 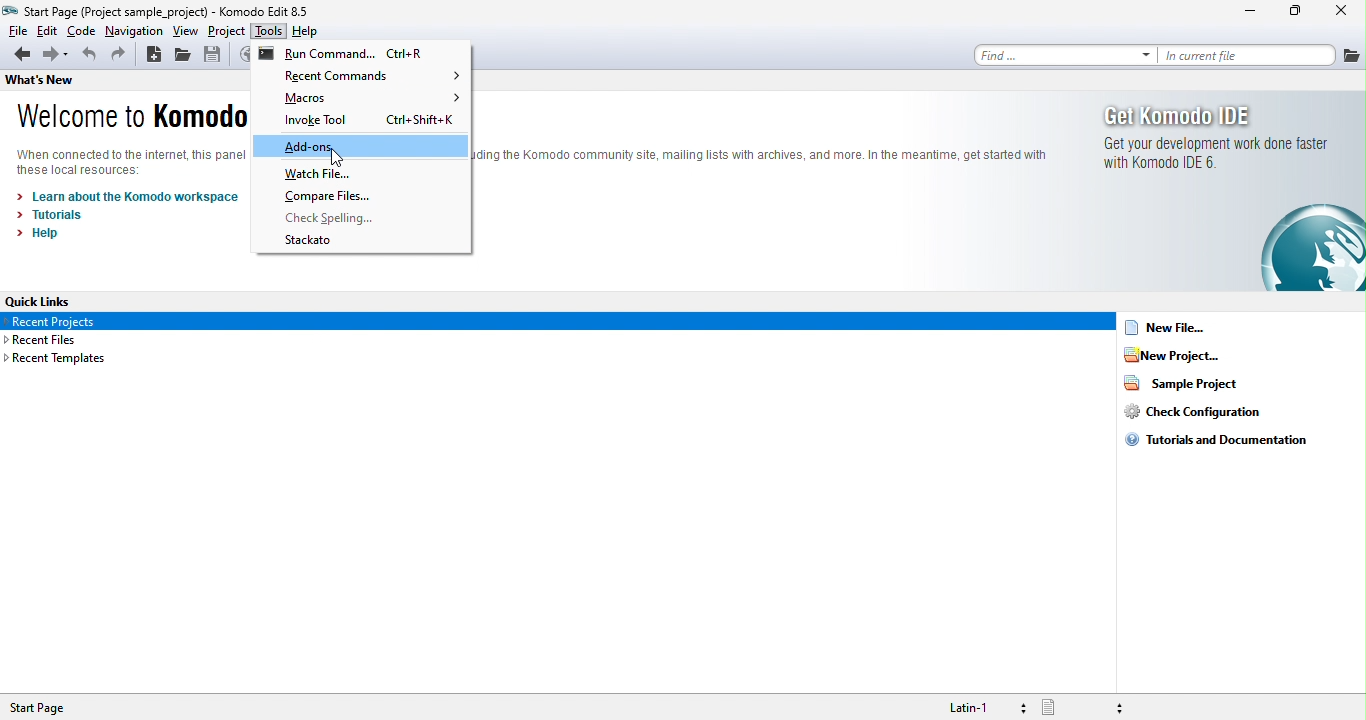 What do you see at coordinates (335, 218) in the screenshot?
I see `check spelling` at bounding box center [335, 218].